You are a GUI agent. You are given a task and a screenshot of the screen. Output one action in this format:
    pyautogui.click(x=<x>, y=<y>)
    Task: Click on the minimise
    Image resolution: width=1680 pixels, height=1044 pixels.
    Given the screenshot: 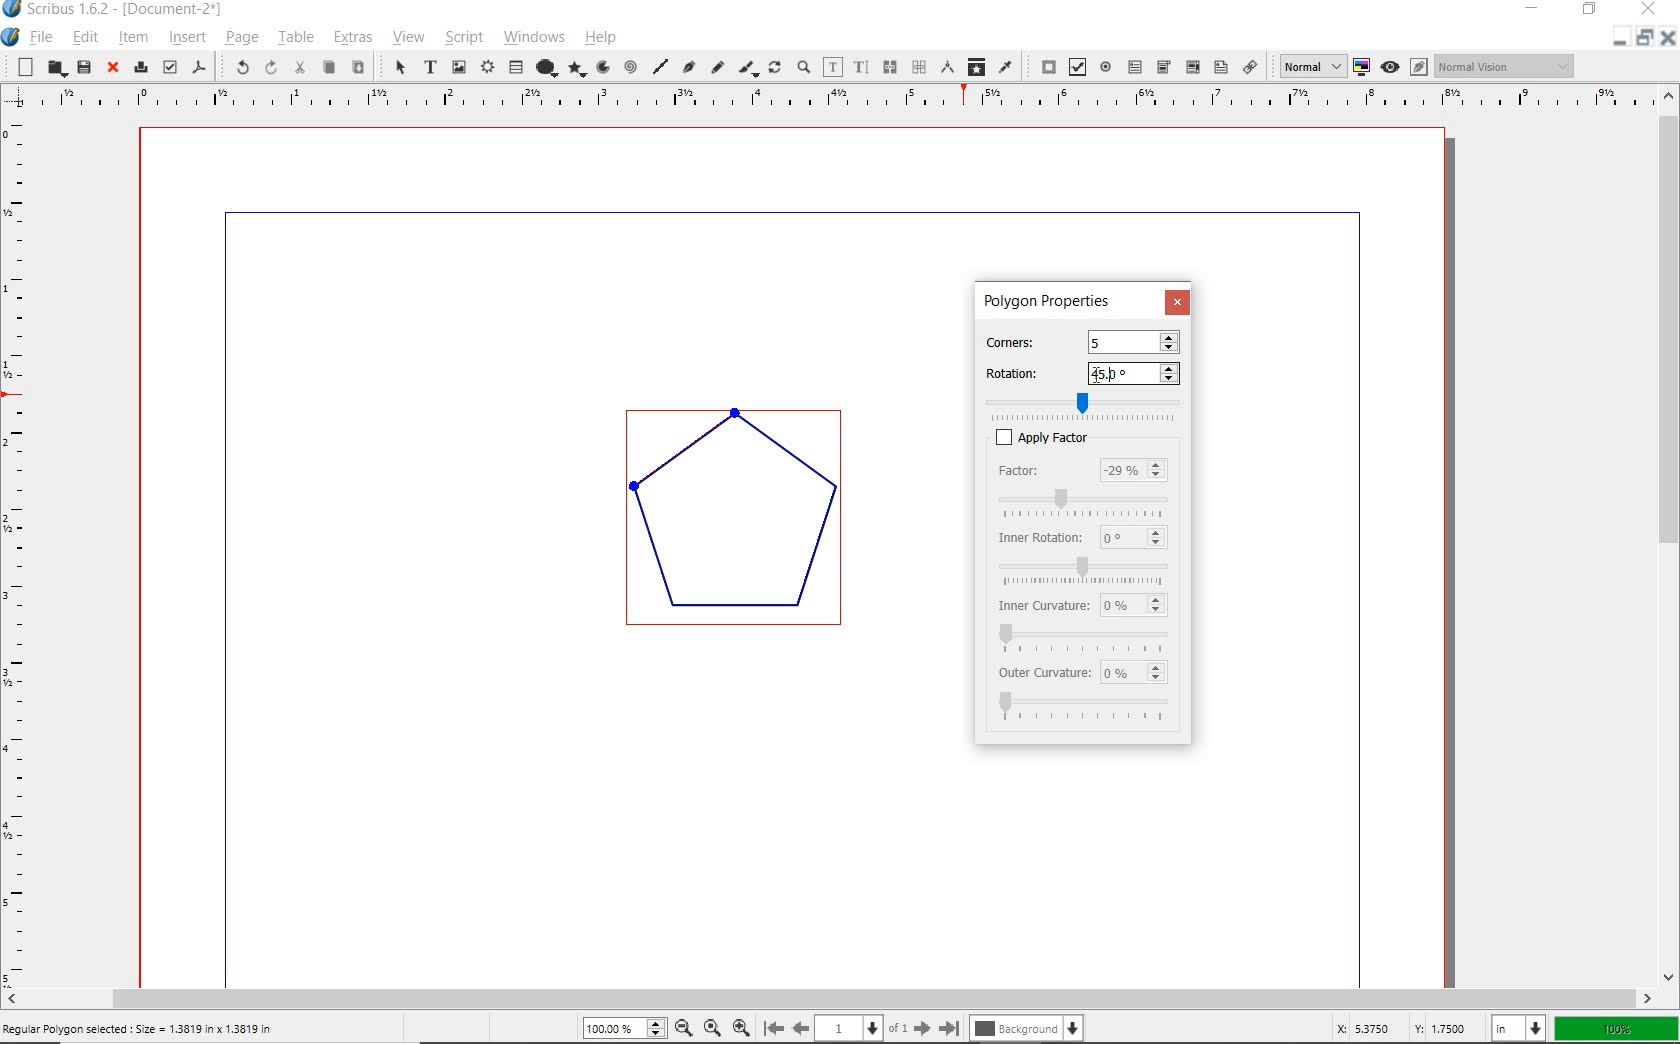 What is the action you would take?
    pyautogui.click(x=1615, y=38)
    